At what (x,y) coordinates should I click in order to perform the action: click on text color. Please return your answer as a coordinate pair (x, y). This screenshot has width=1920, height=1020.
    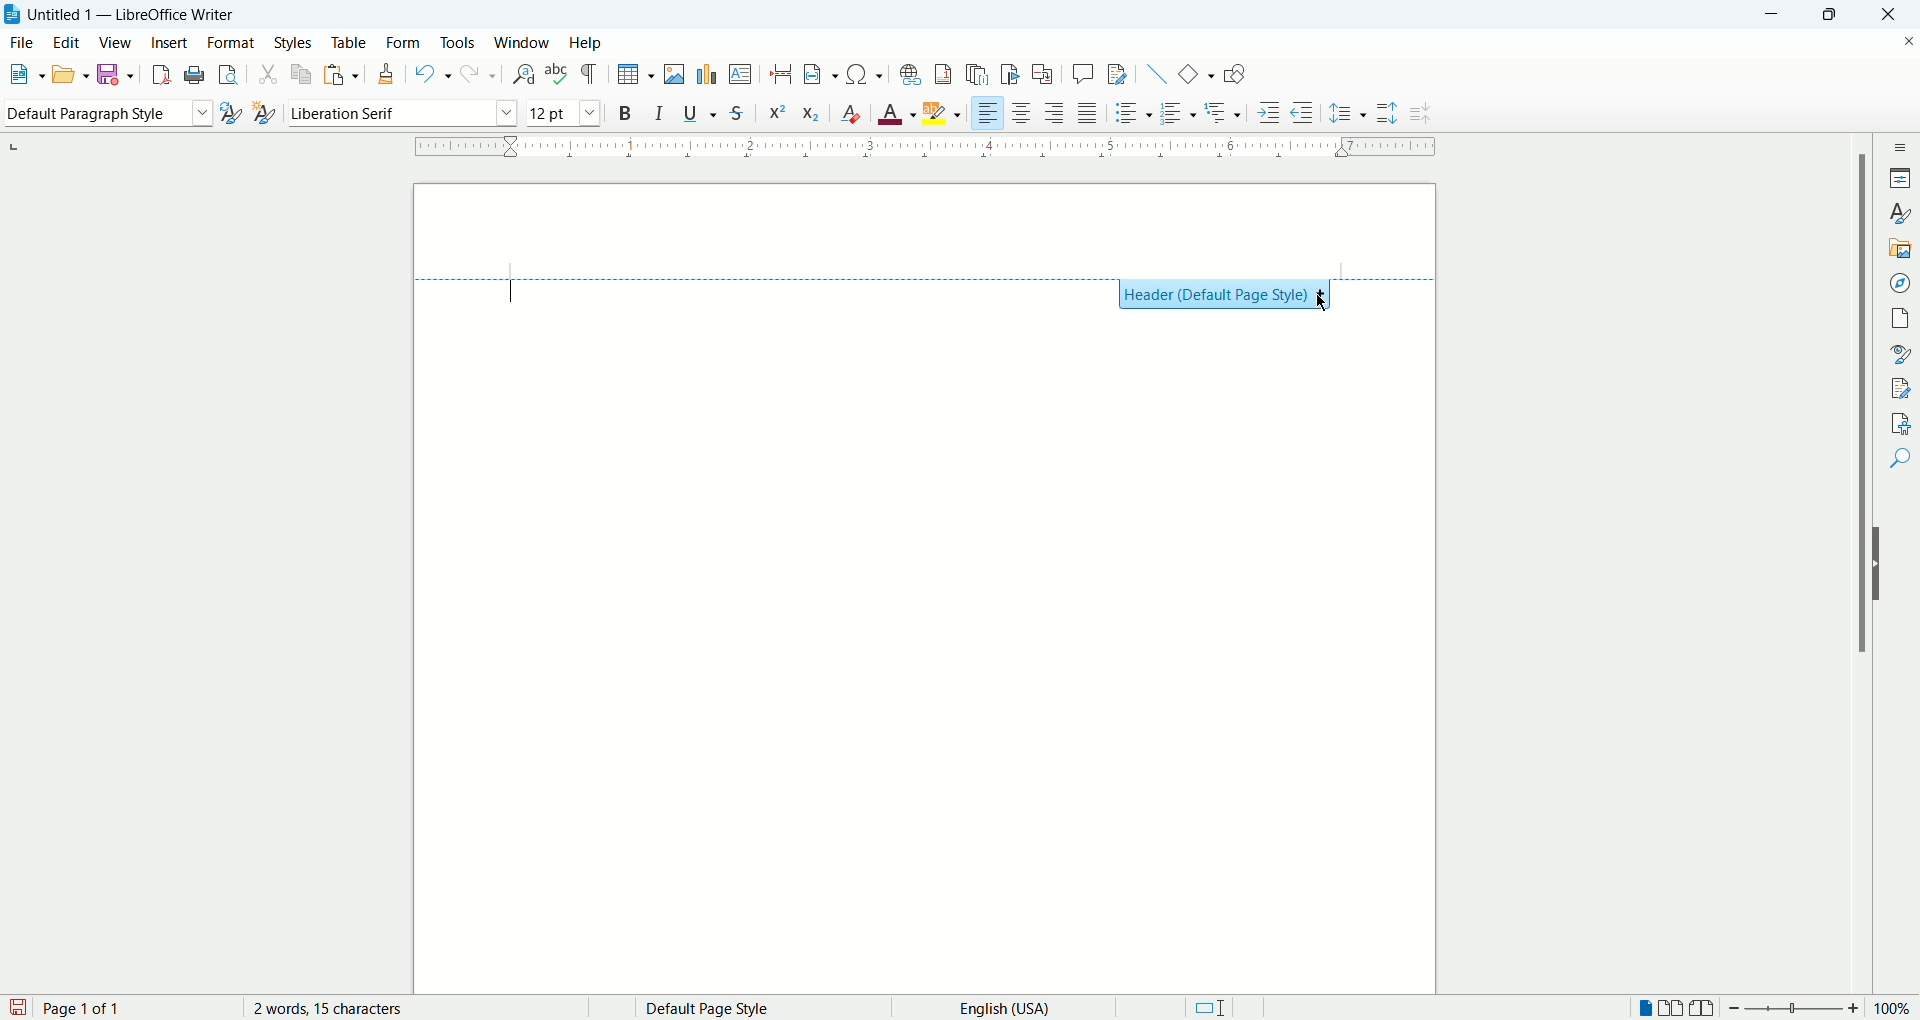
    Looking at the image, I should click on (893, 112).